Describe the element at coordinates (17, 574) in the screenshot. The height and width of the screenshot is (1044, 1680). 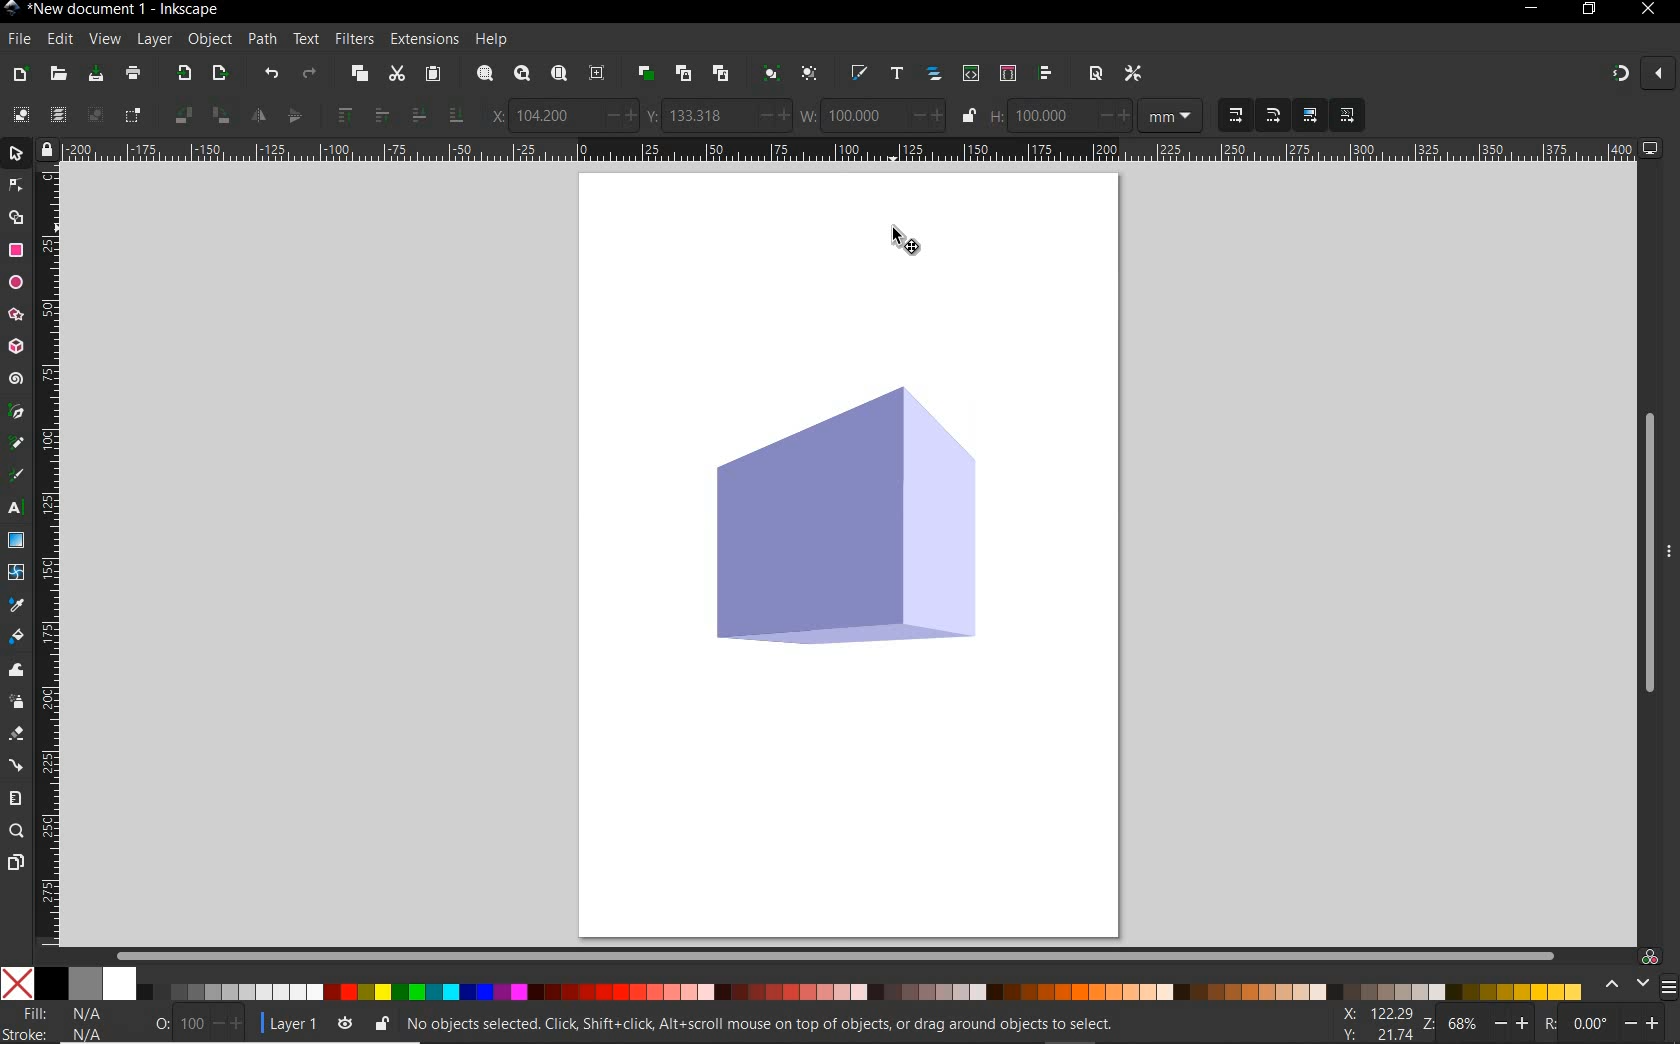
I see `mesh tool` at that location.